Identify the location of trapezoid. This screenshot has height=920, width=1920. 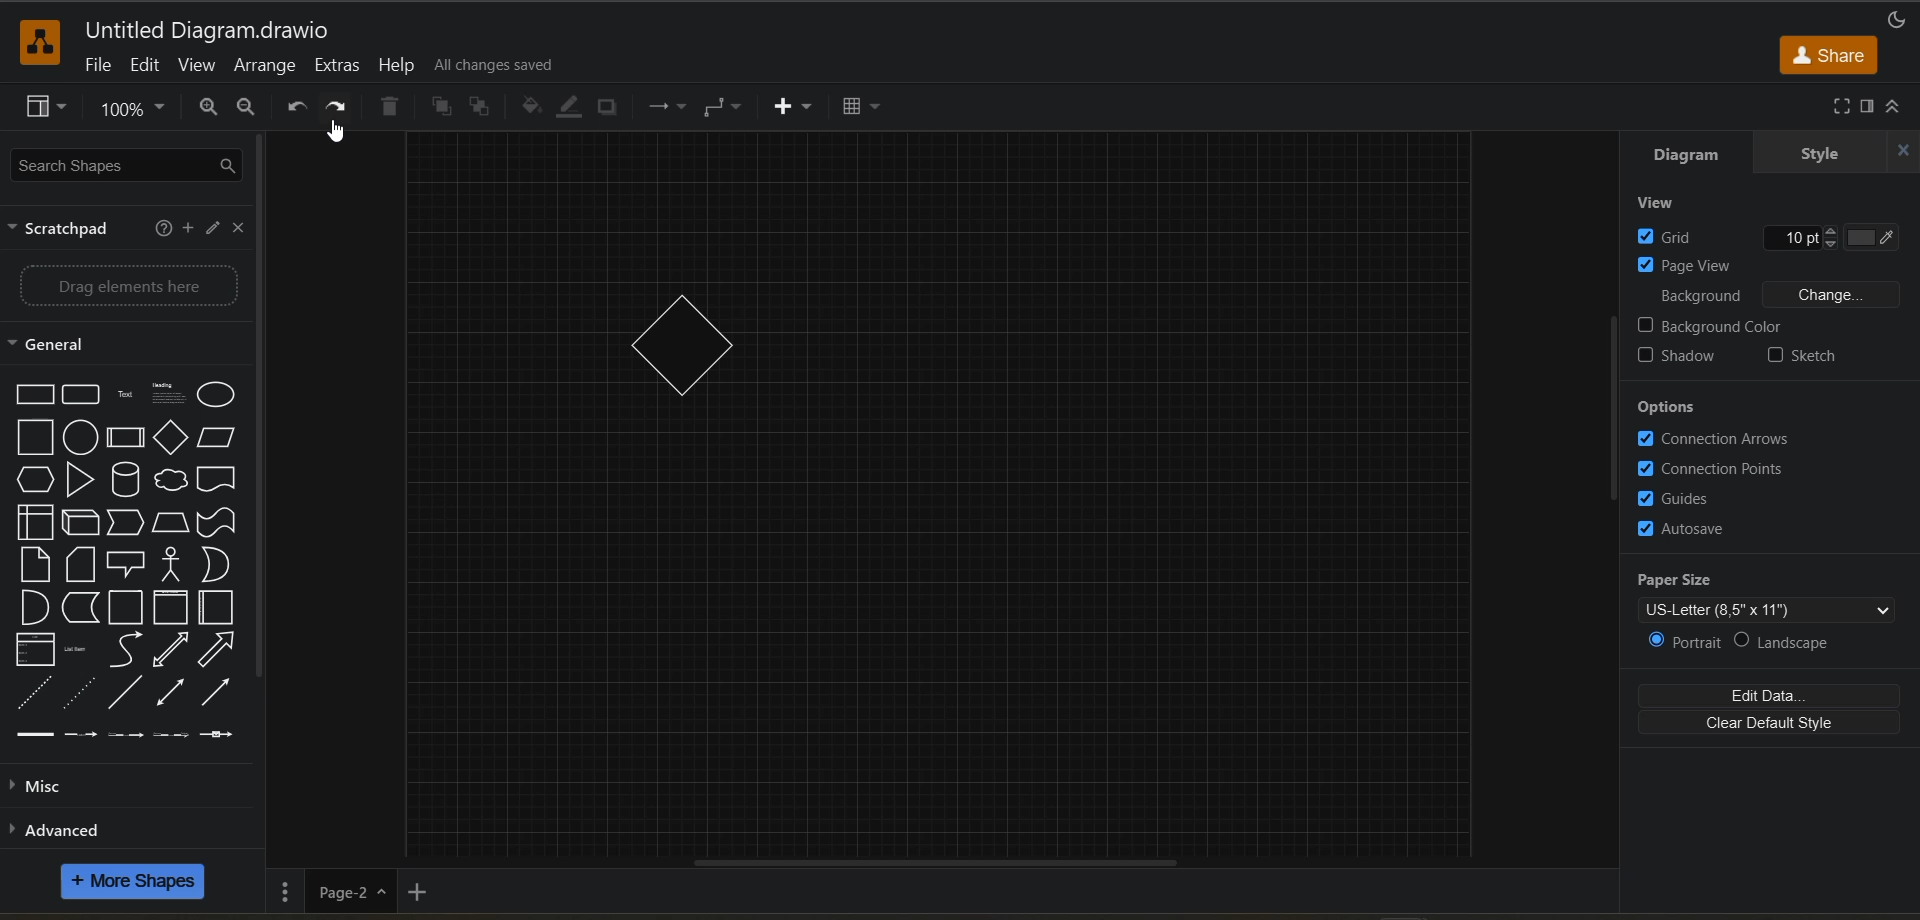
(171, 522).